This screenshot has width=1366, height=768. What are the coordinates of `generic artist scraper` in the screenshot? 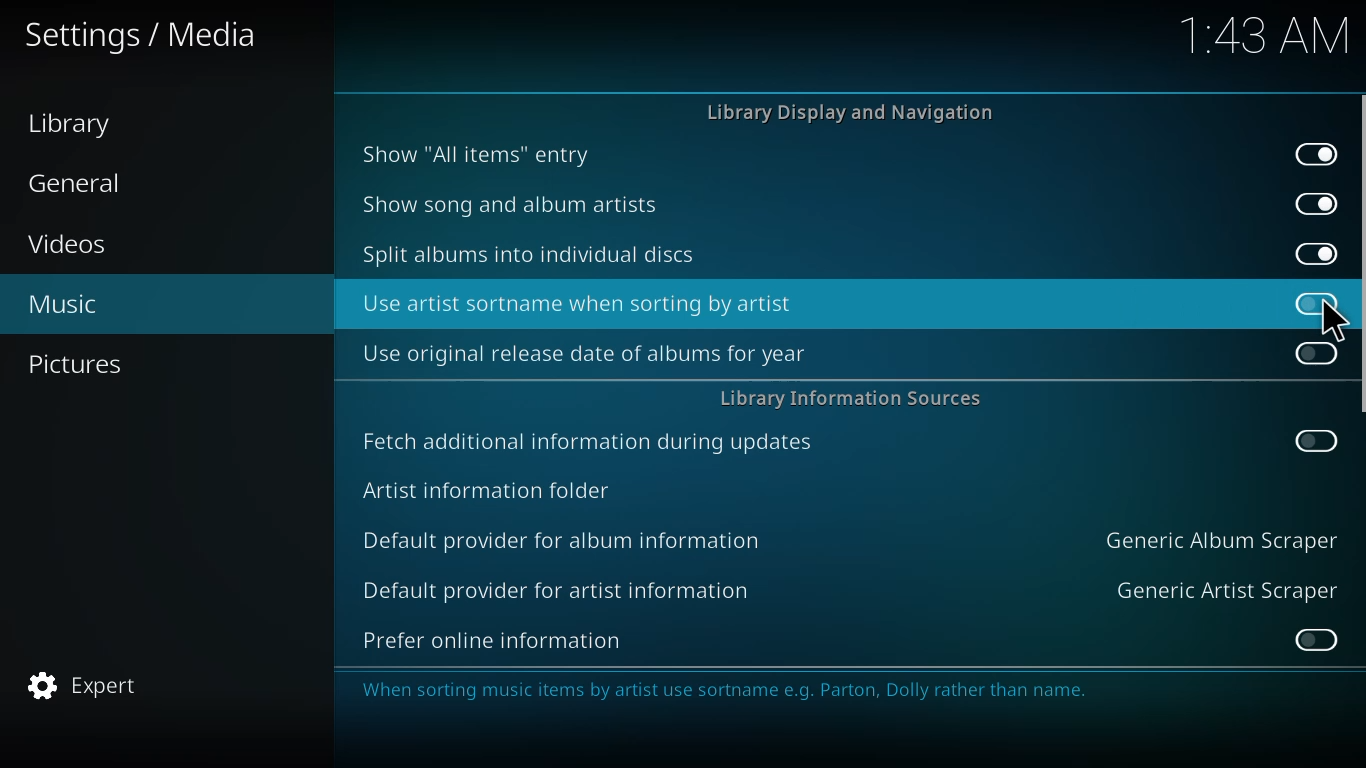 It's located at (1226, 589).